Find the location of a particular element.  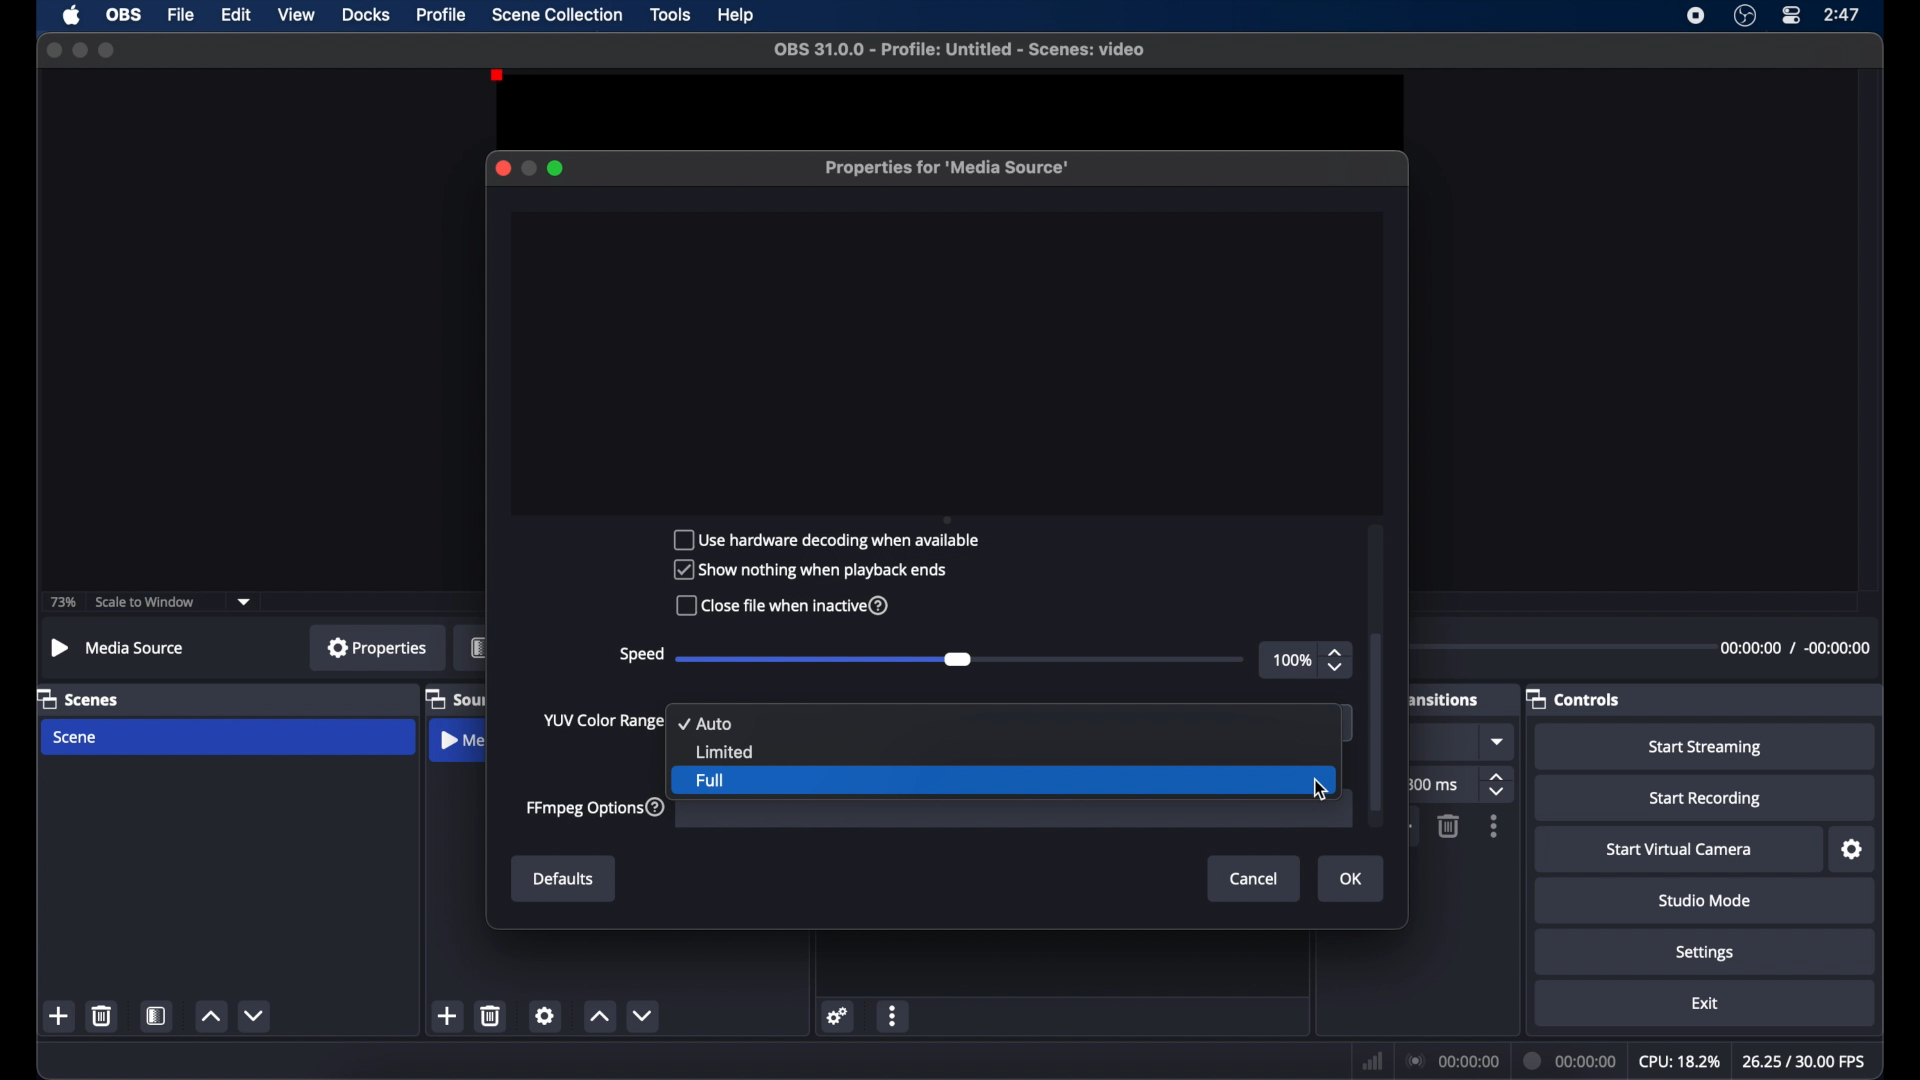

cpu is located at coordinates (1679, 1062).